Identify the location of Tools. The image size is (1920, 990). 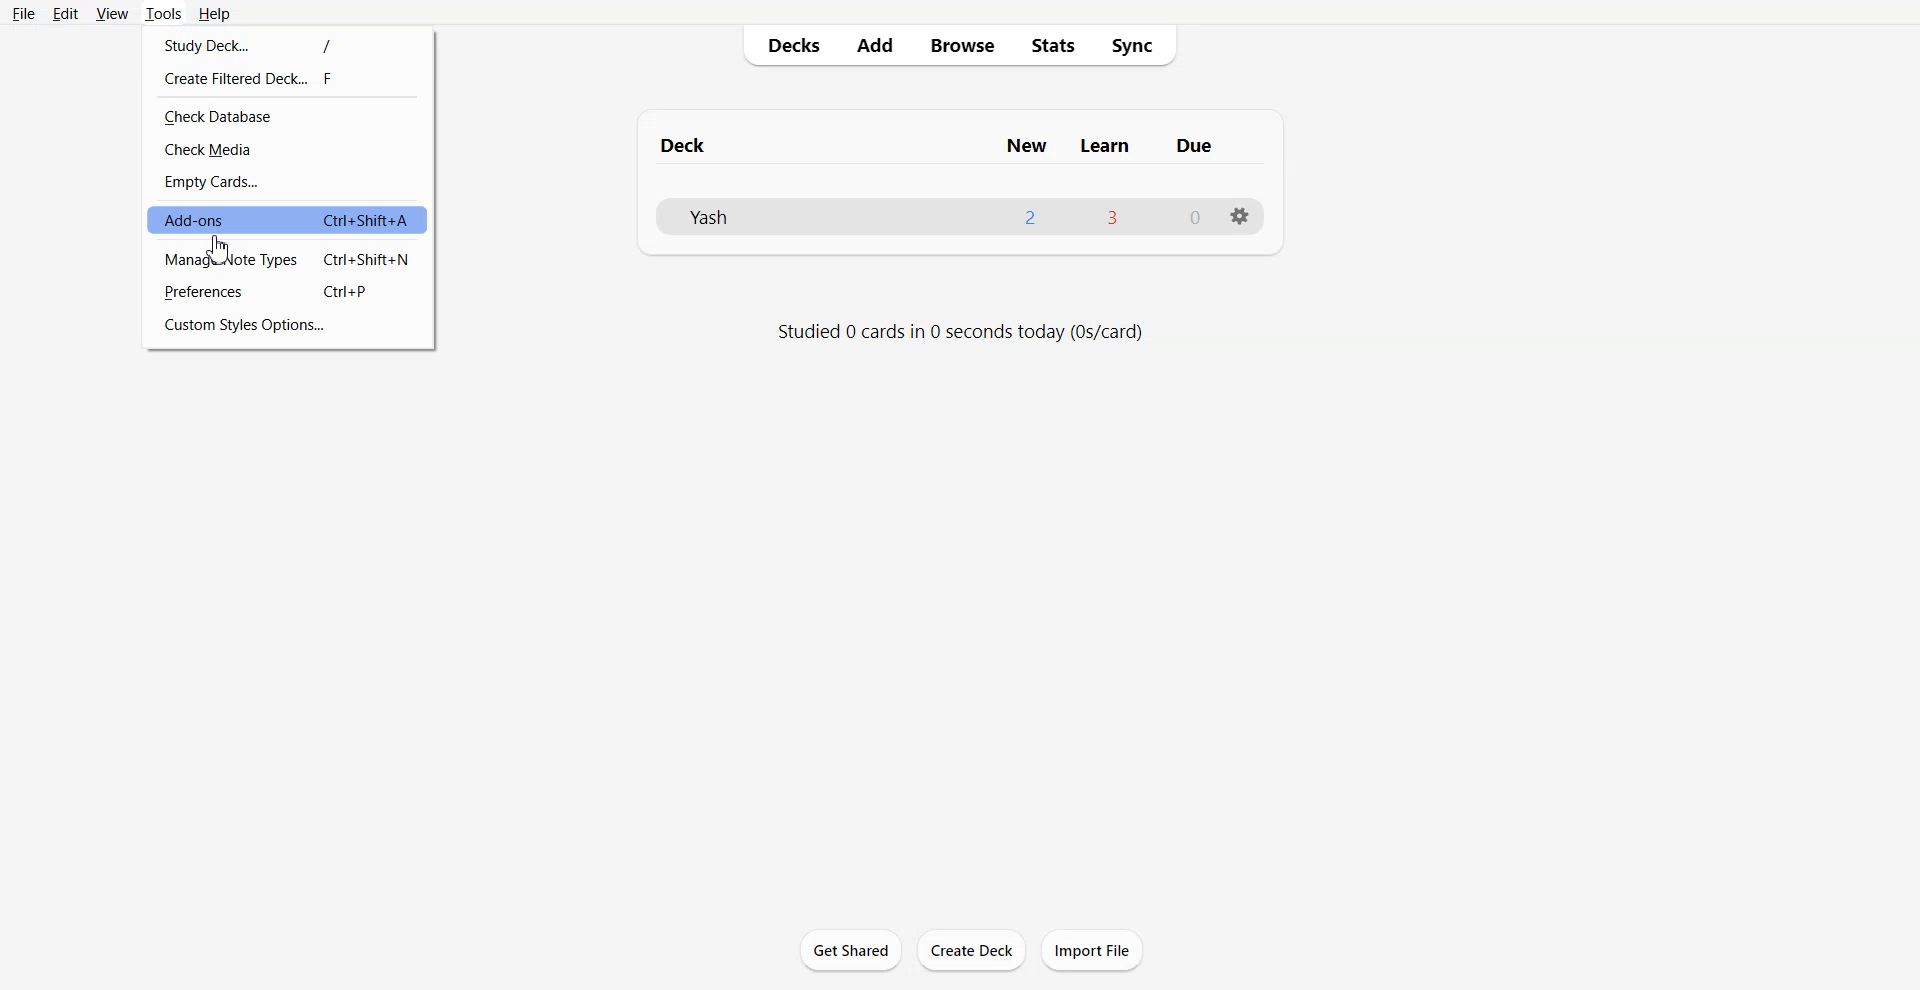
(162, 14).